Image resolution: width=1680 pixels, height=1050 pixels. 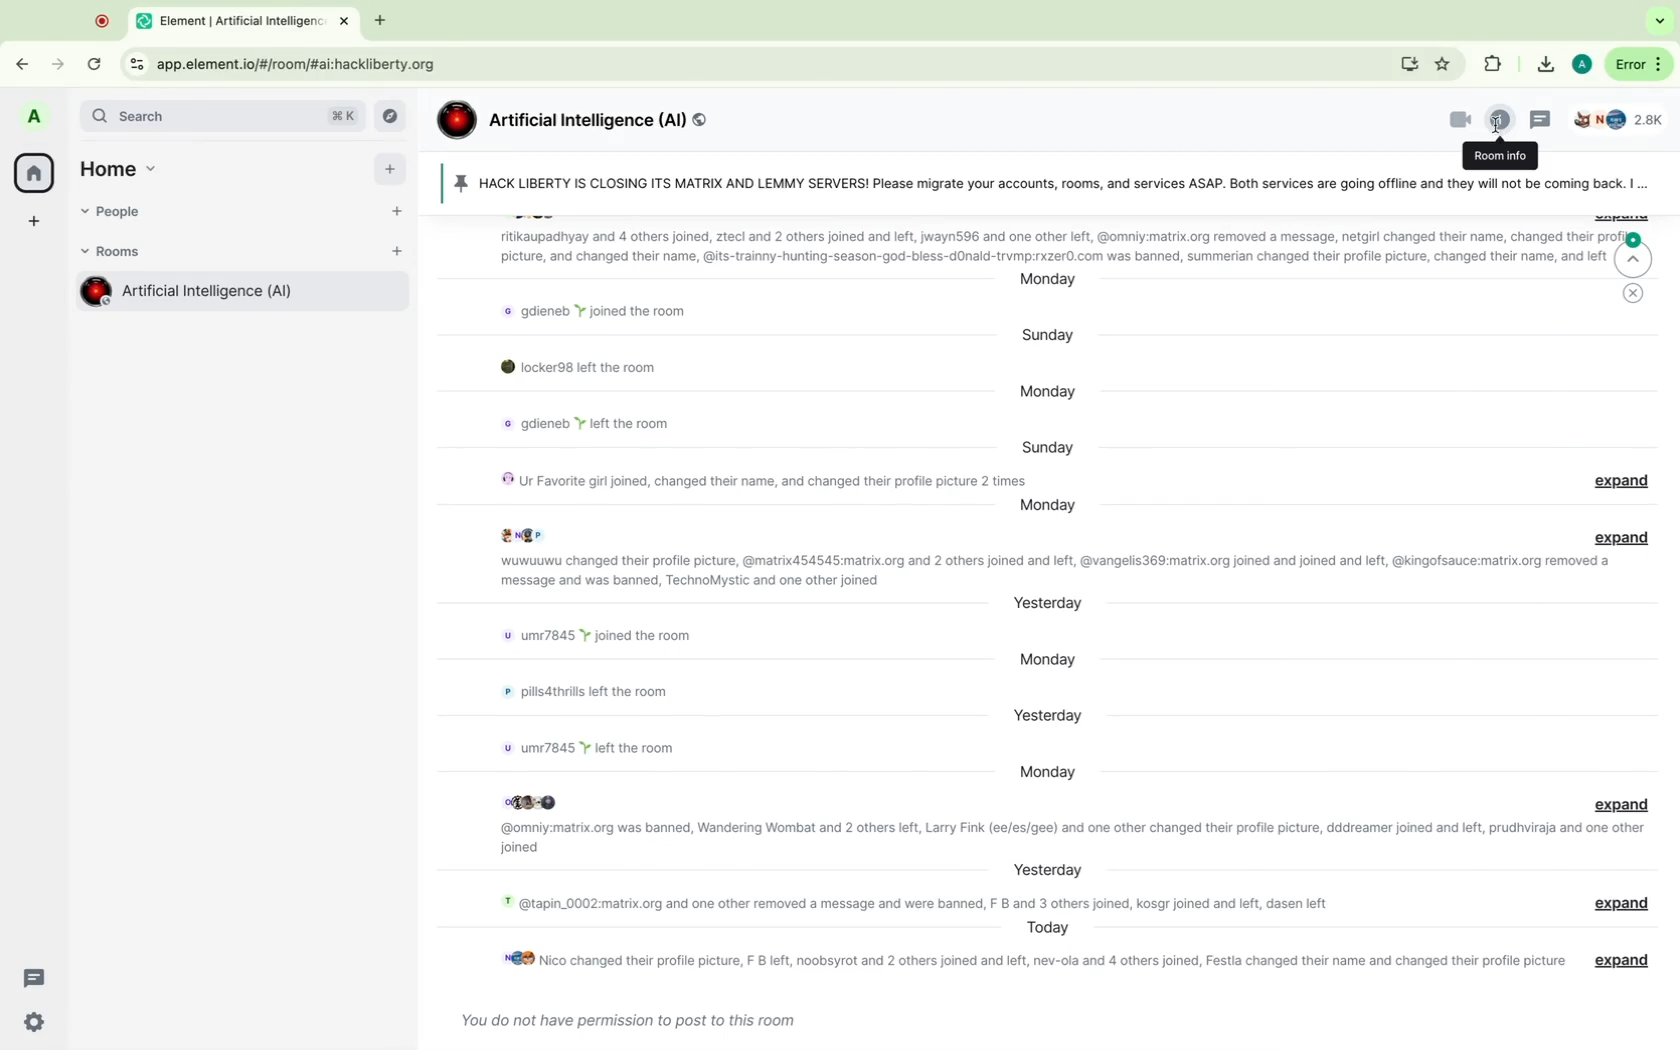 What do you see at coordinates (1625, 902) in the screenshot?
I see `expand` at bounding box center [1625, 902].